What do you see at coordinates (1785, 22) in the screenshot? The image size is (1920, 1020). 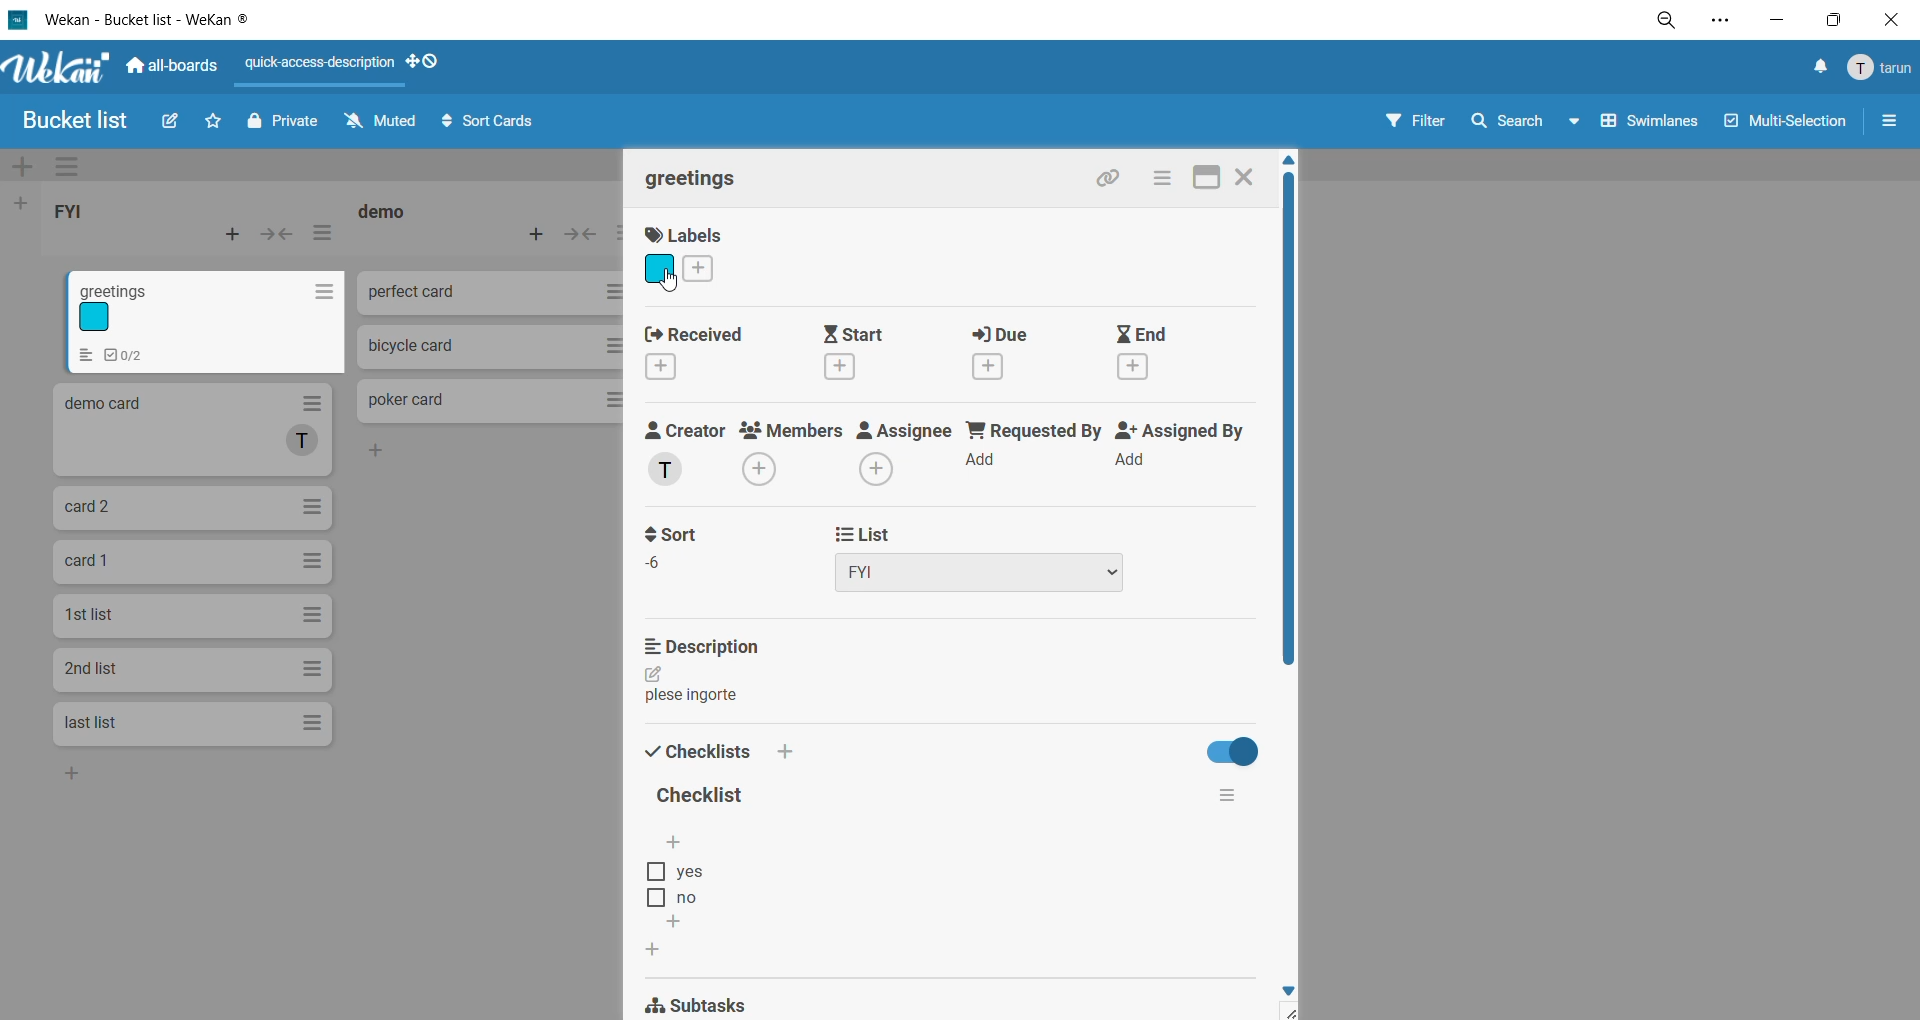 I see `minimize` at bounding box center [1785, 22].